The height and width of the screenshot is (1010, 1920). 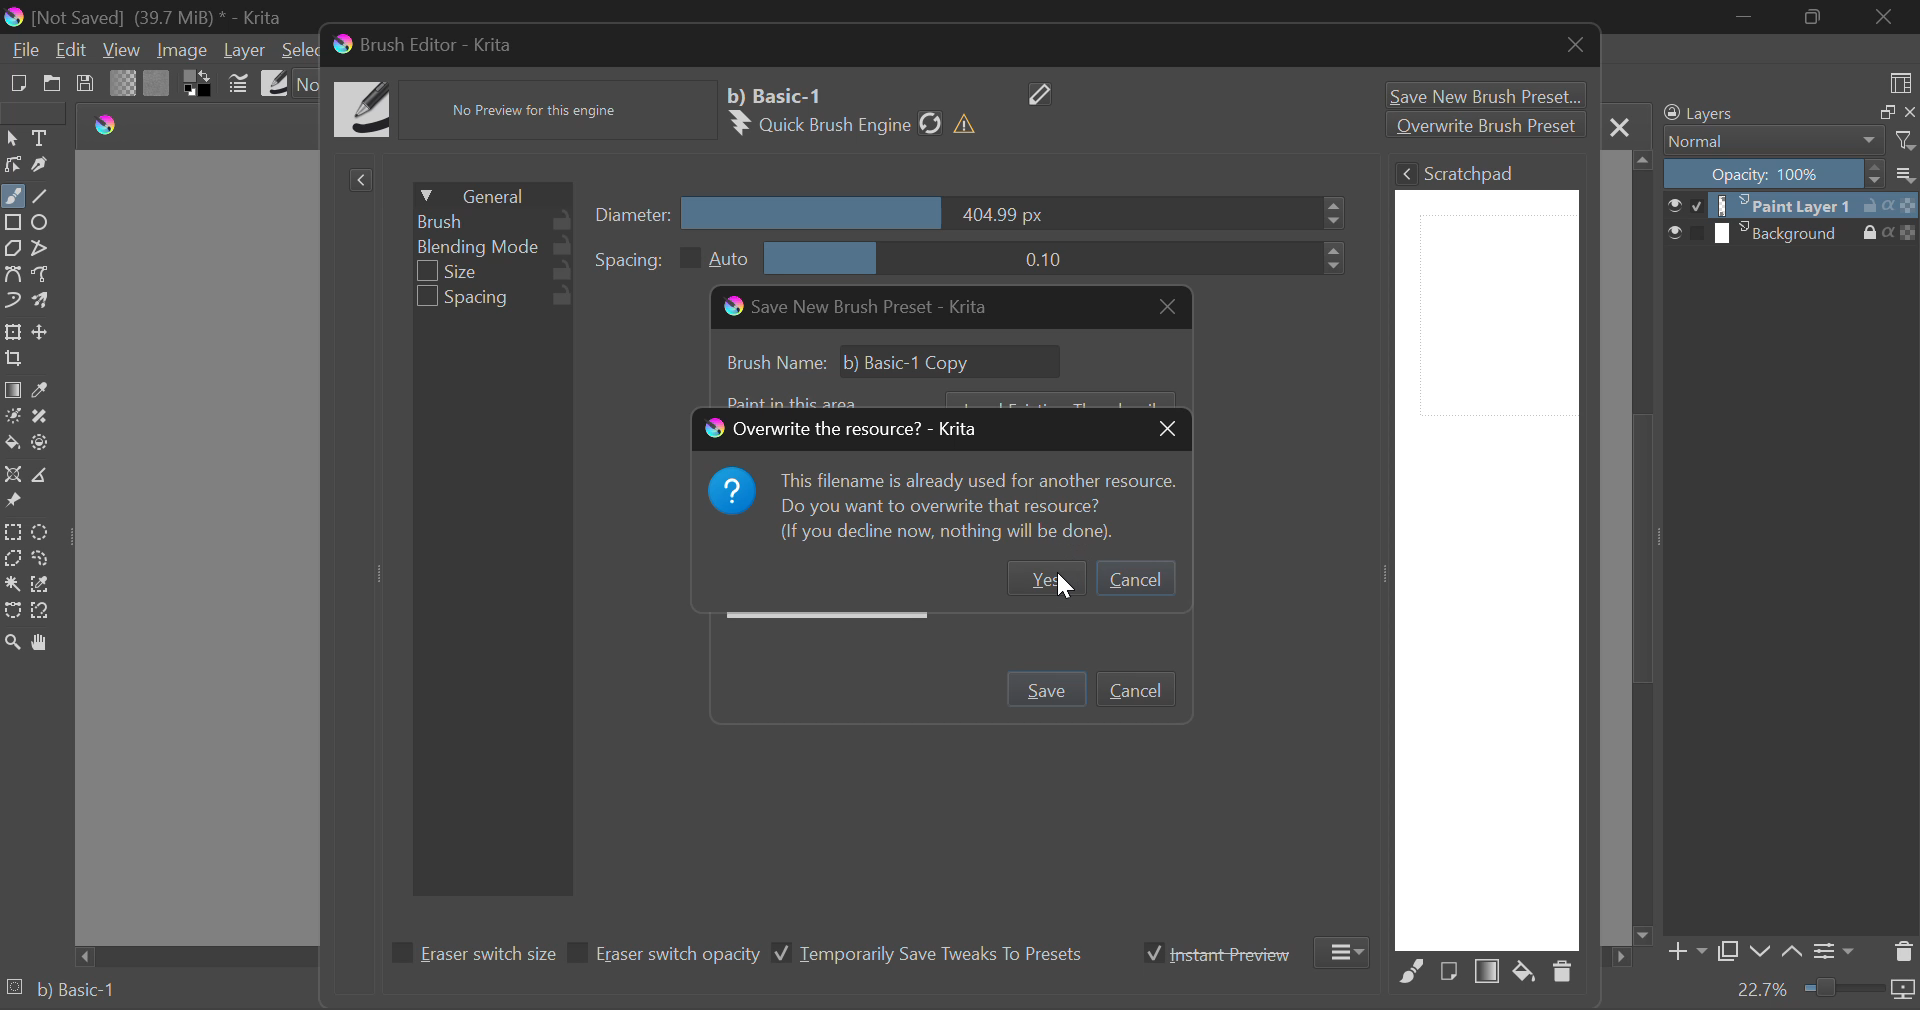 What do you see at coordinates (296, 53) in the screenshot?
I see `Select` at bounding box center [296, 53].